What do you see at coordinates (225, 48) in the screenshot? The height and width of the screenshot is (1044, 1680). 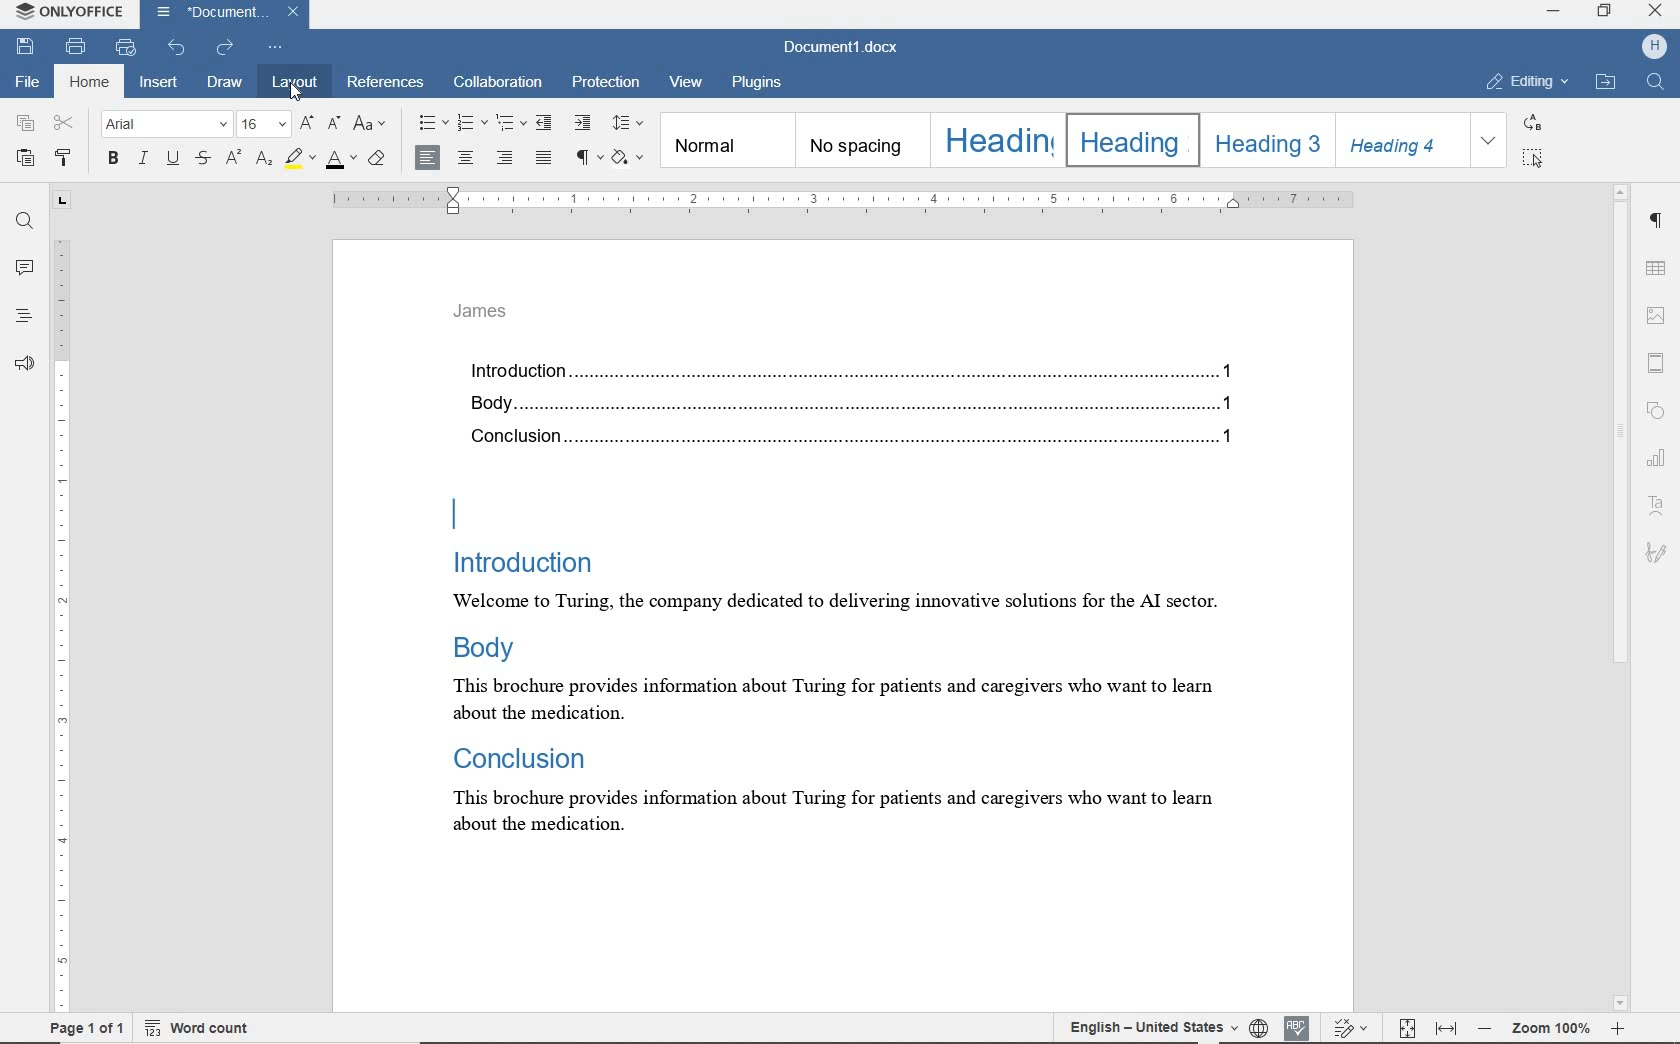 I see `redo` at bounding box center [225, 48].